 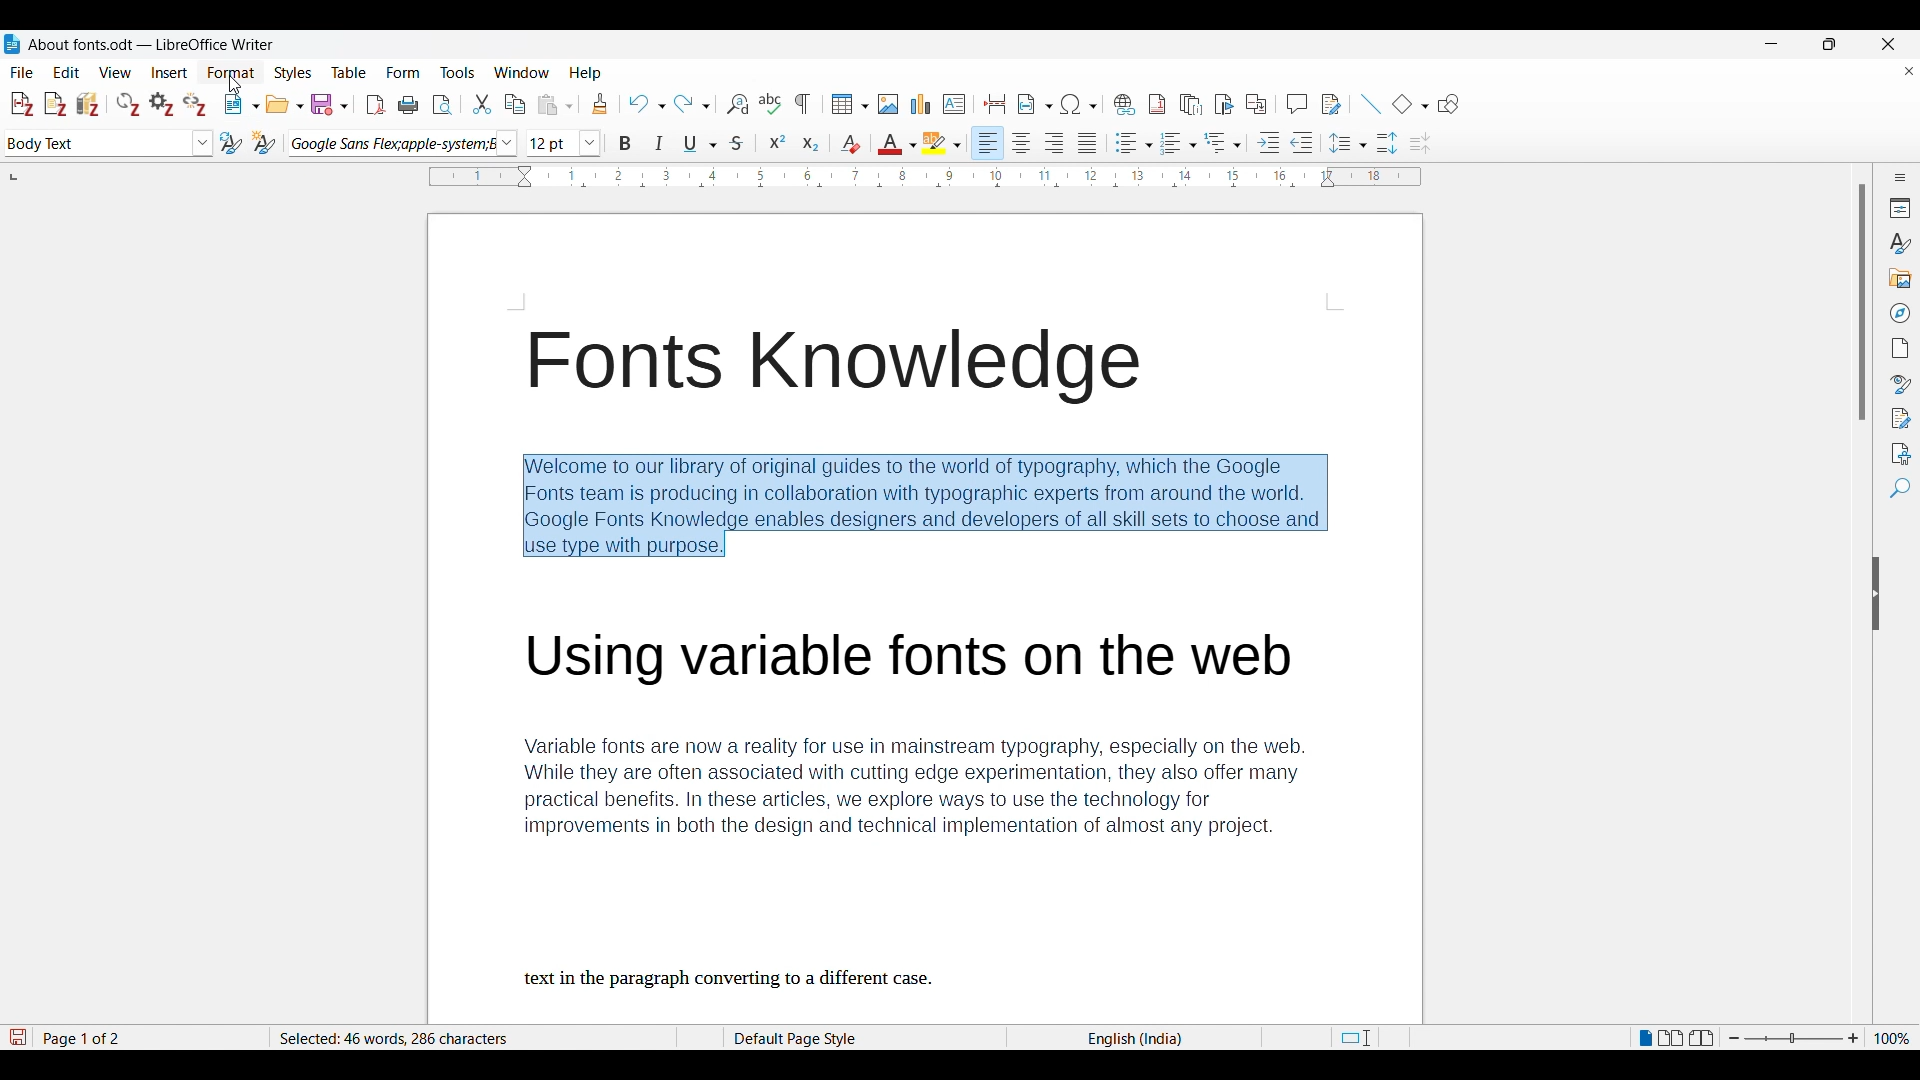 What do you see at coordinates (22, 105) in the screenshot?
I see `Add\Edit citation` at bounding box center [22, 105].